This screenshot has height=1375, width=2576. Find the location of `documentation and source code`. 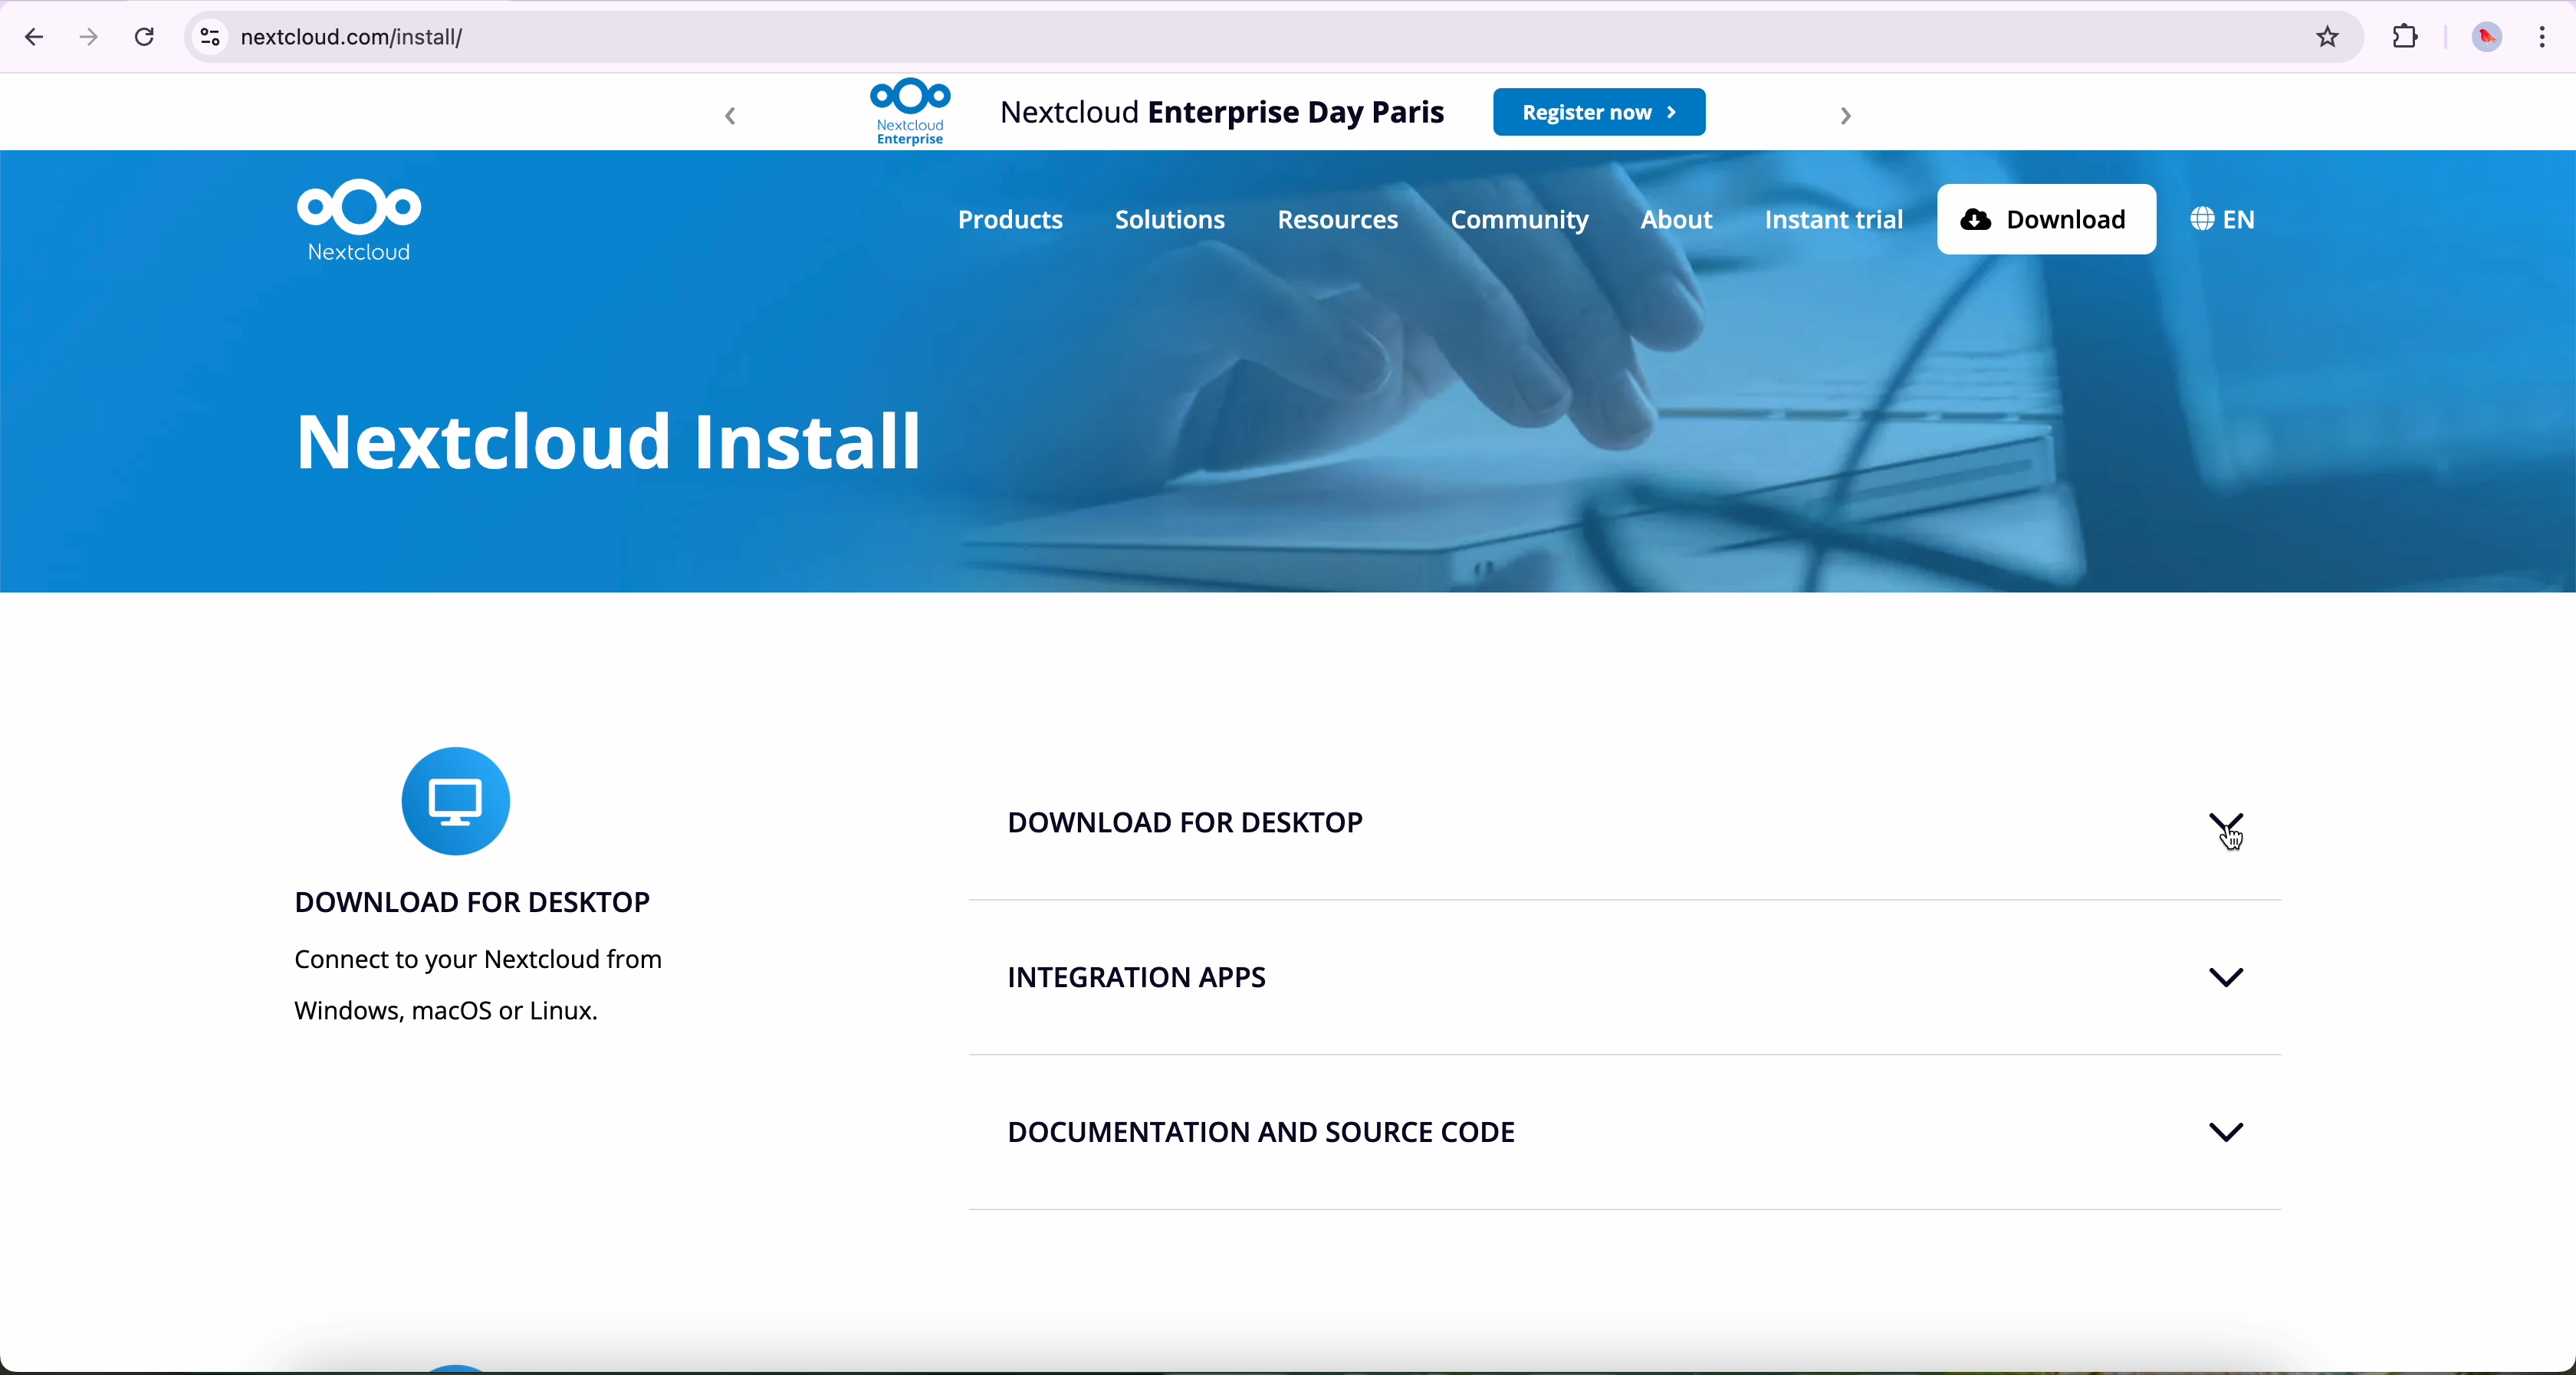

documentation and source code is located at coordinates (1619, 1131).